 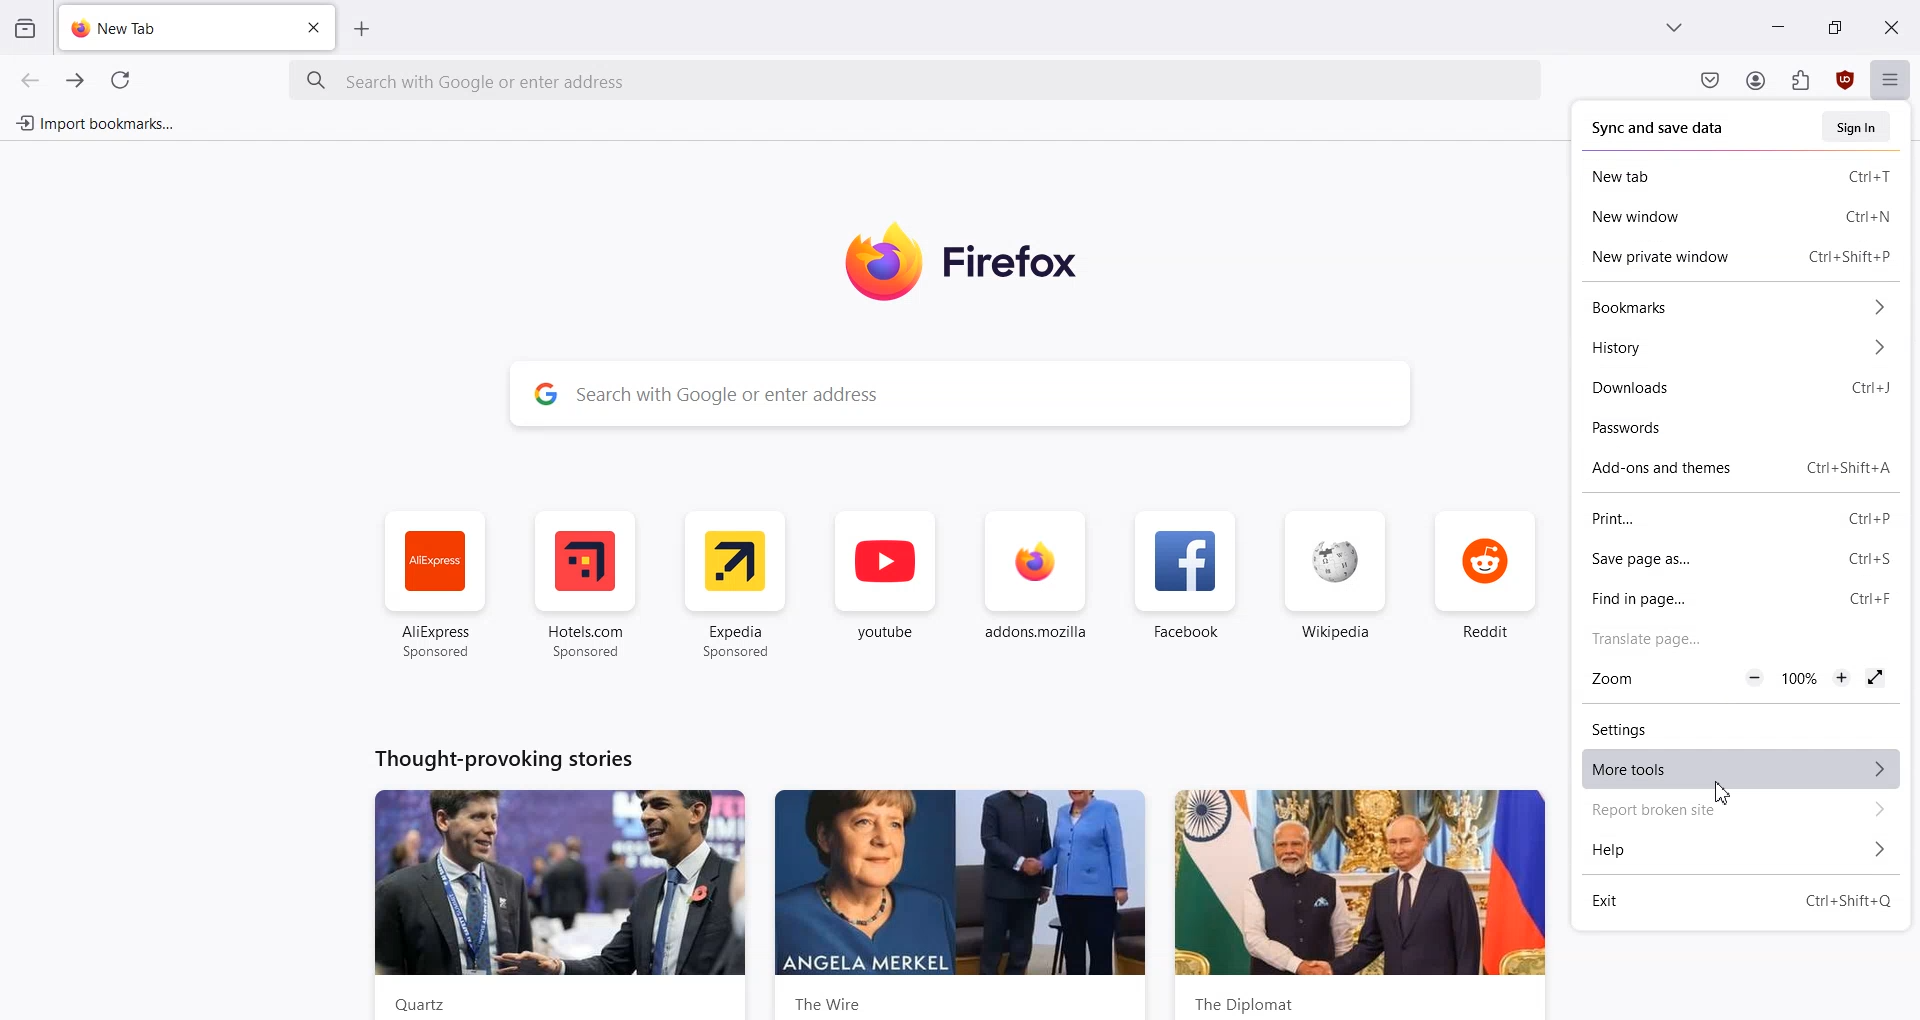 I want to click on New Tab, so click(x=172, y=28).